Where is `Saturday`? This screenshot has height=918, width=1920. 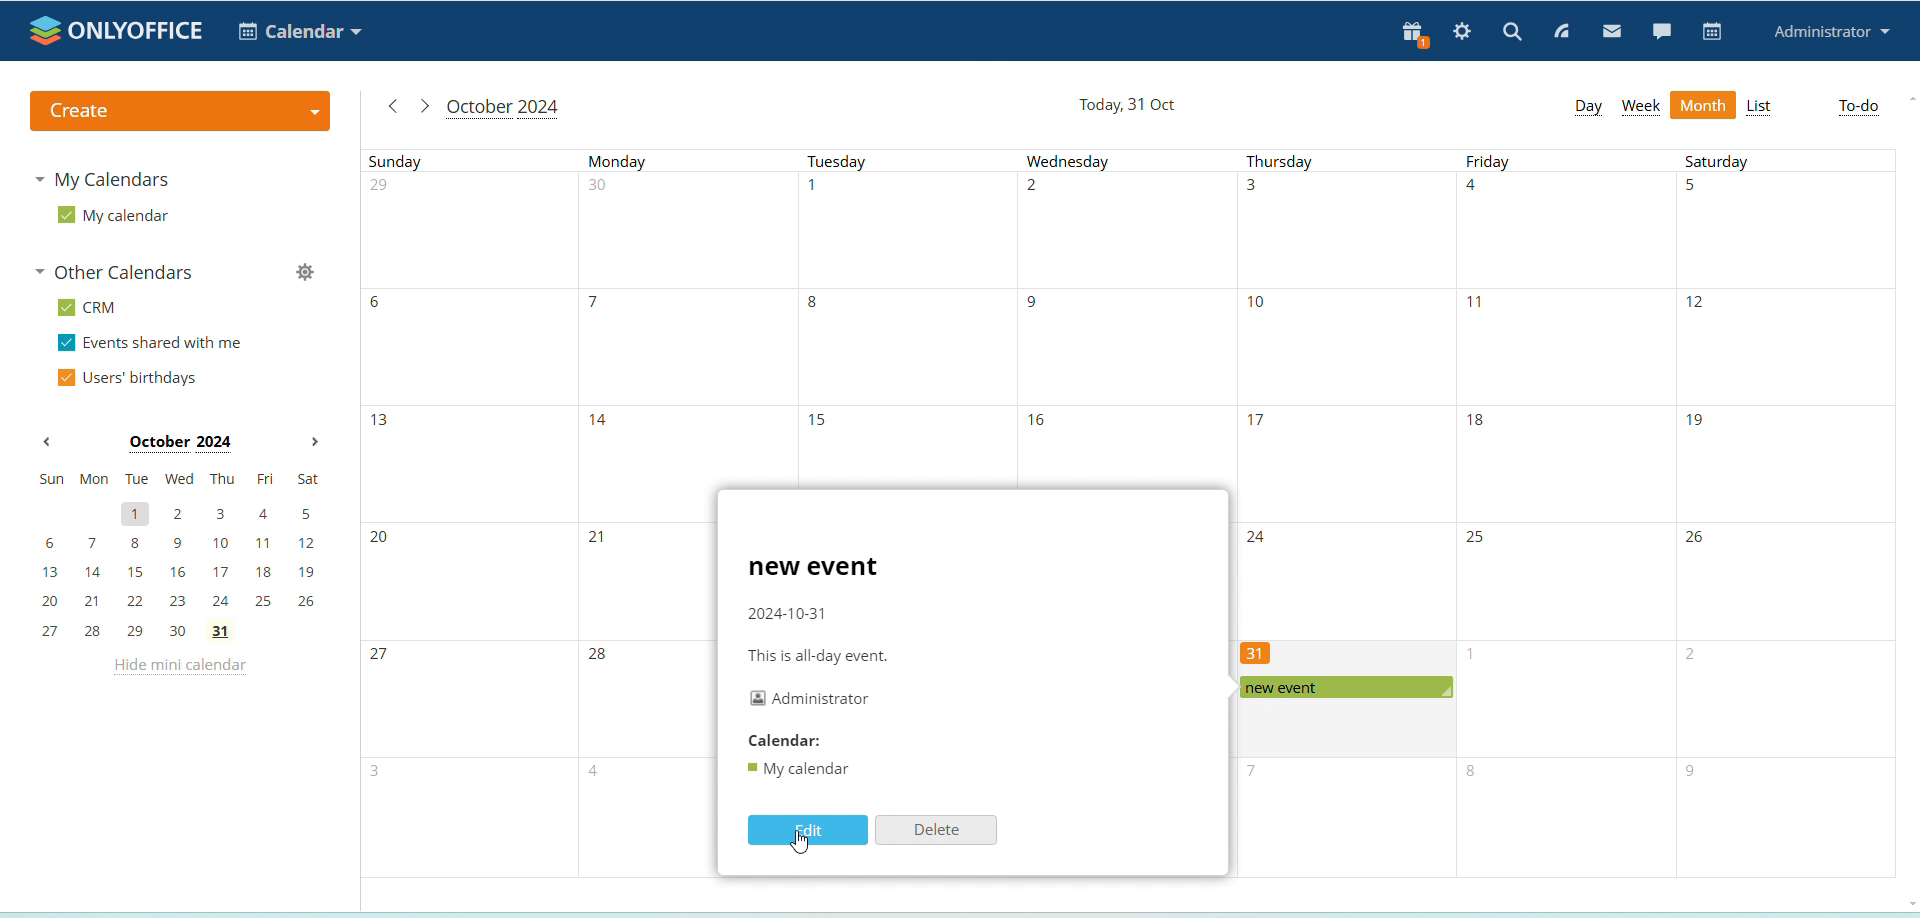
Saturday is located at coordinates (1787, 513).